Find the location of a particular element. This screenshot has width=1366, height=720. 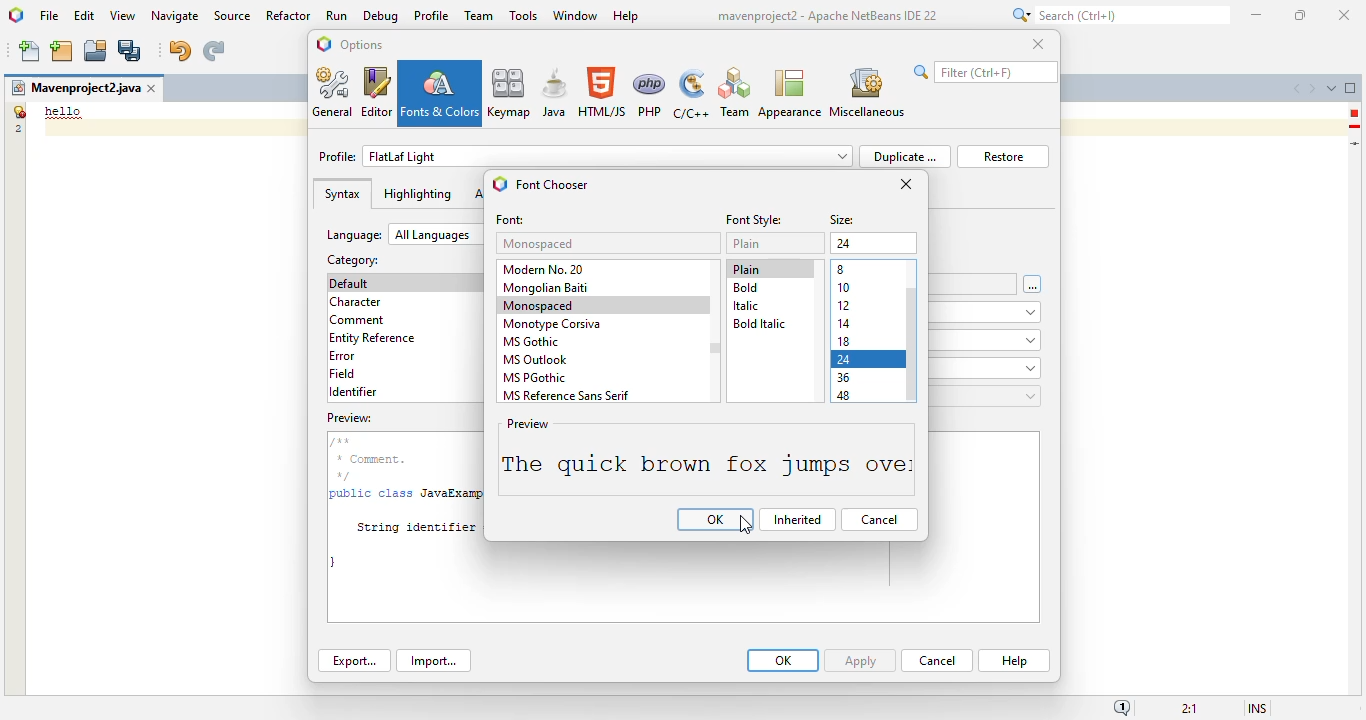

options is located at coordinates (361, 44).